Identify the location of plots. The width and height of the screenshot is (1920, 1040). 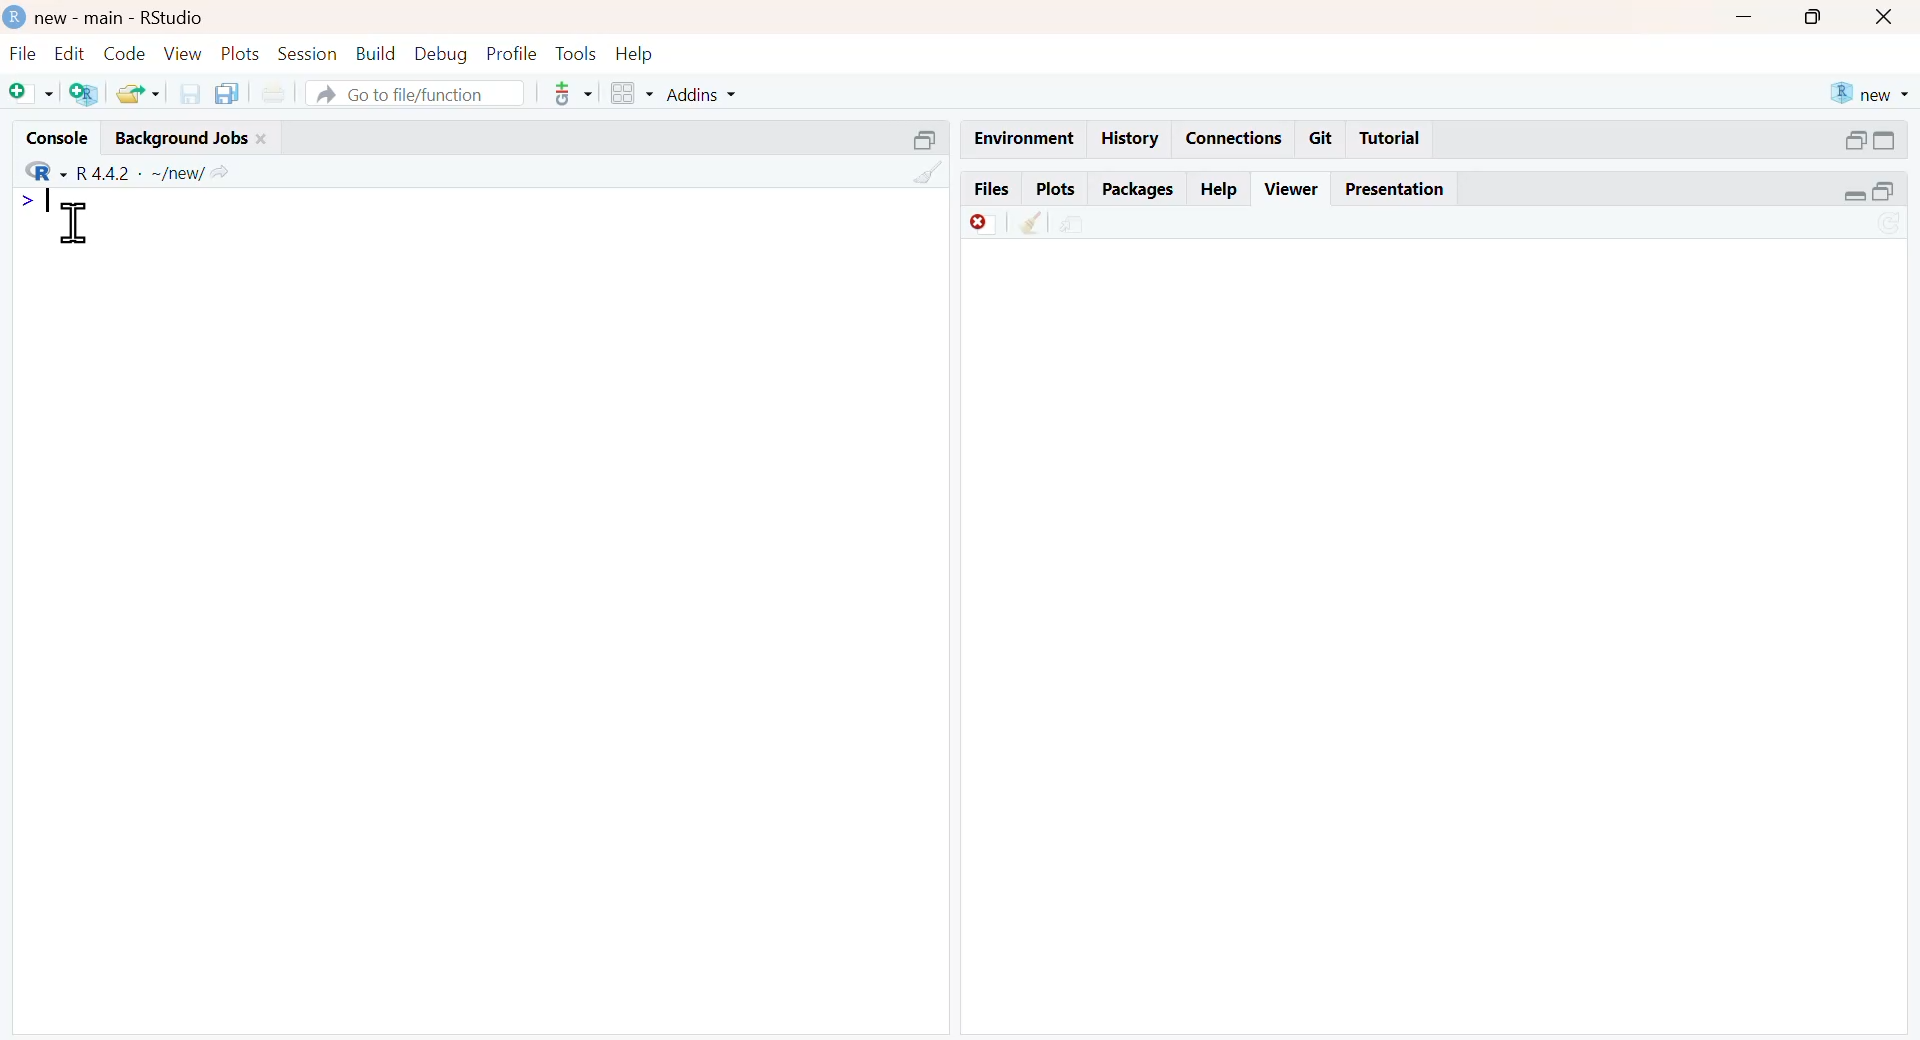
(240, 51).